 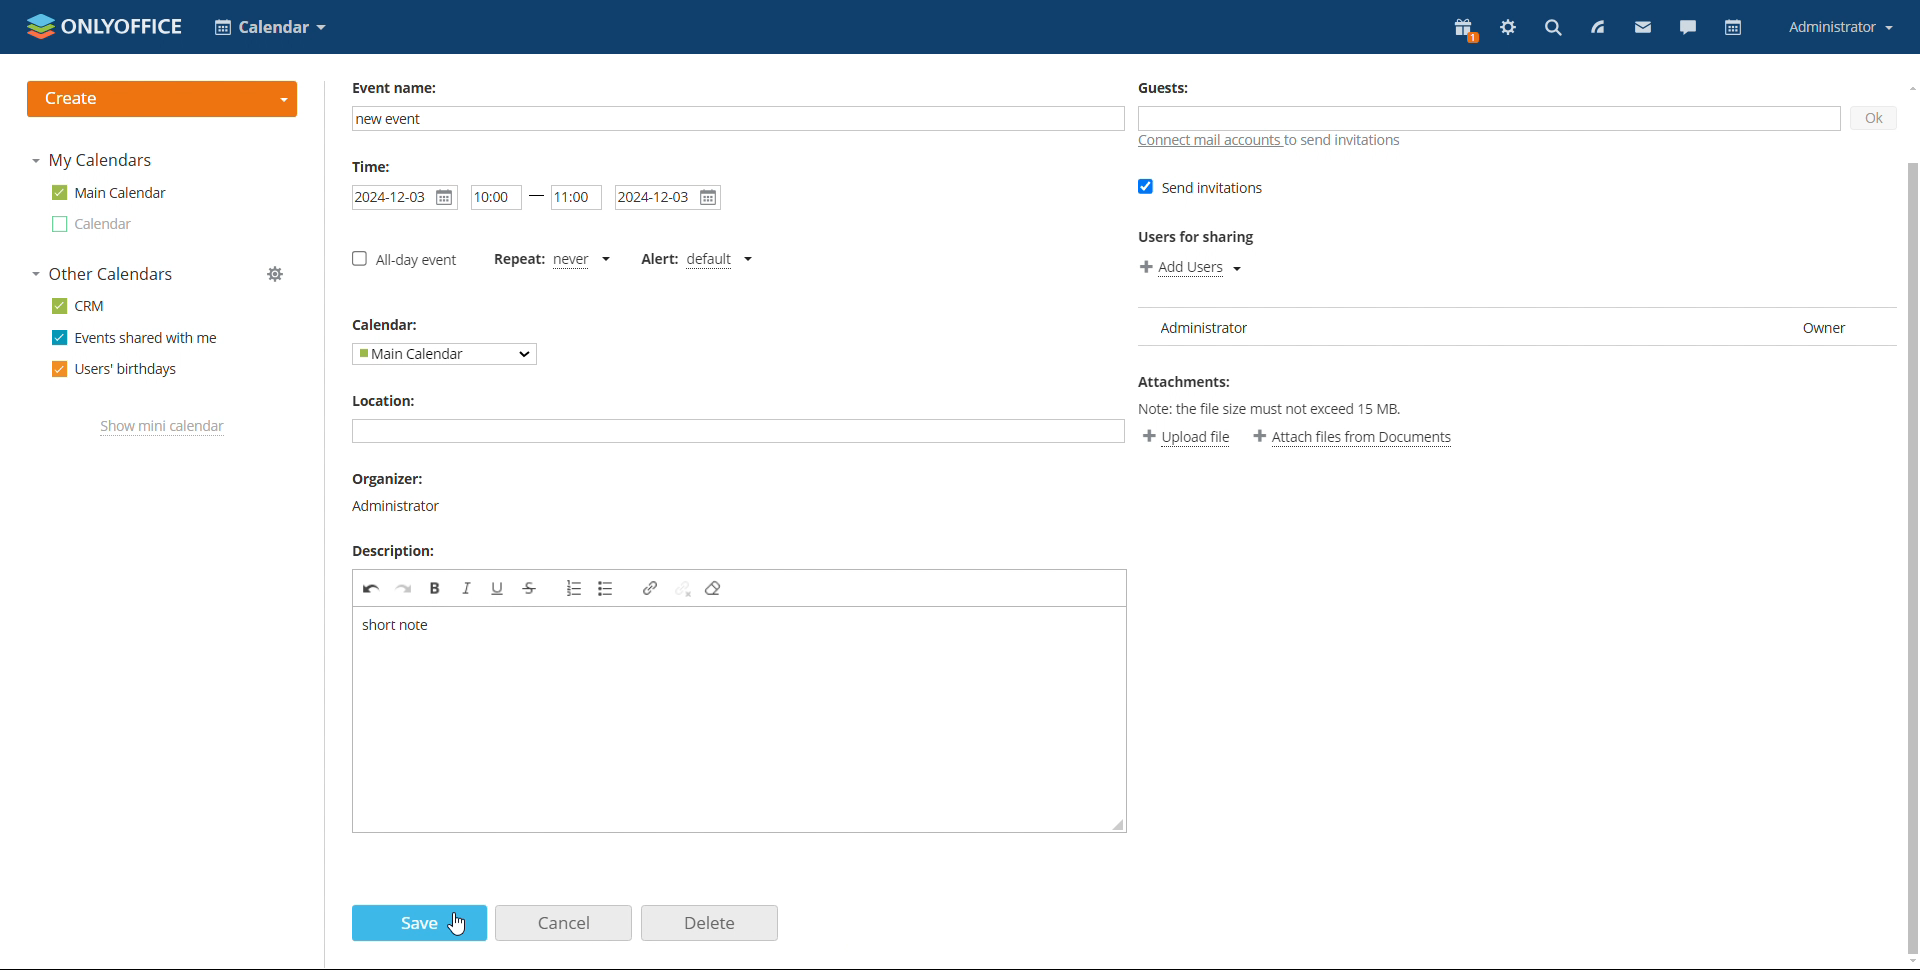 I want to click on end time, so click(x=576, y=197).